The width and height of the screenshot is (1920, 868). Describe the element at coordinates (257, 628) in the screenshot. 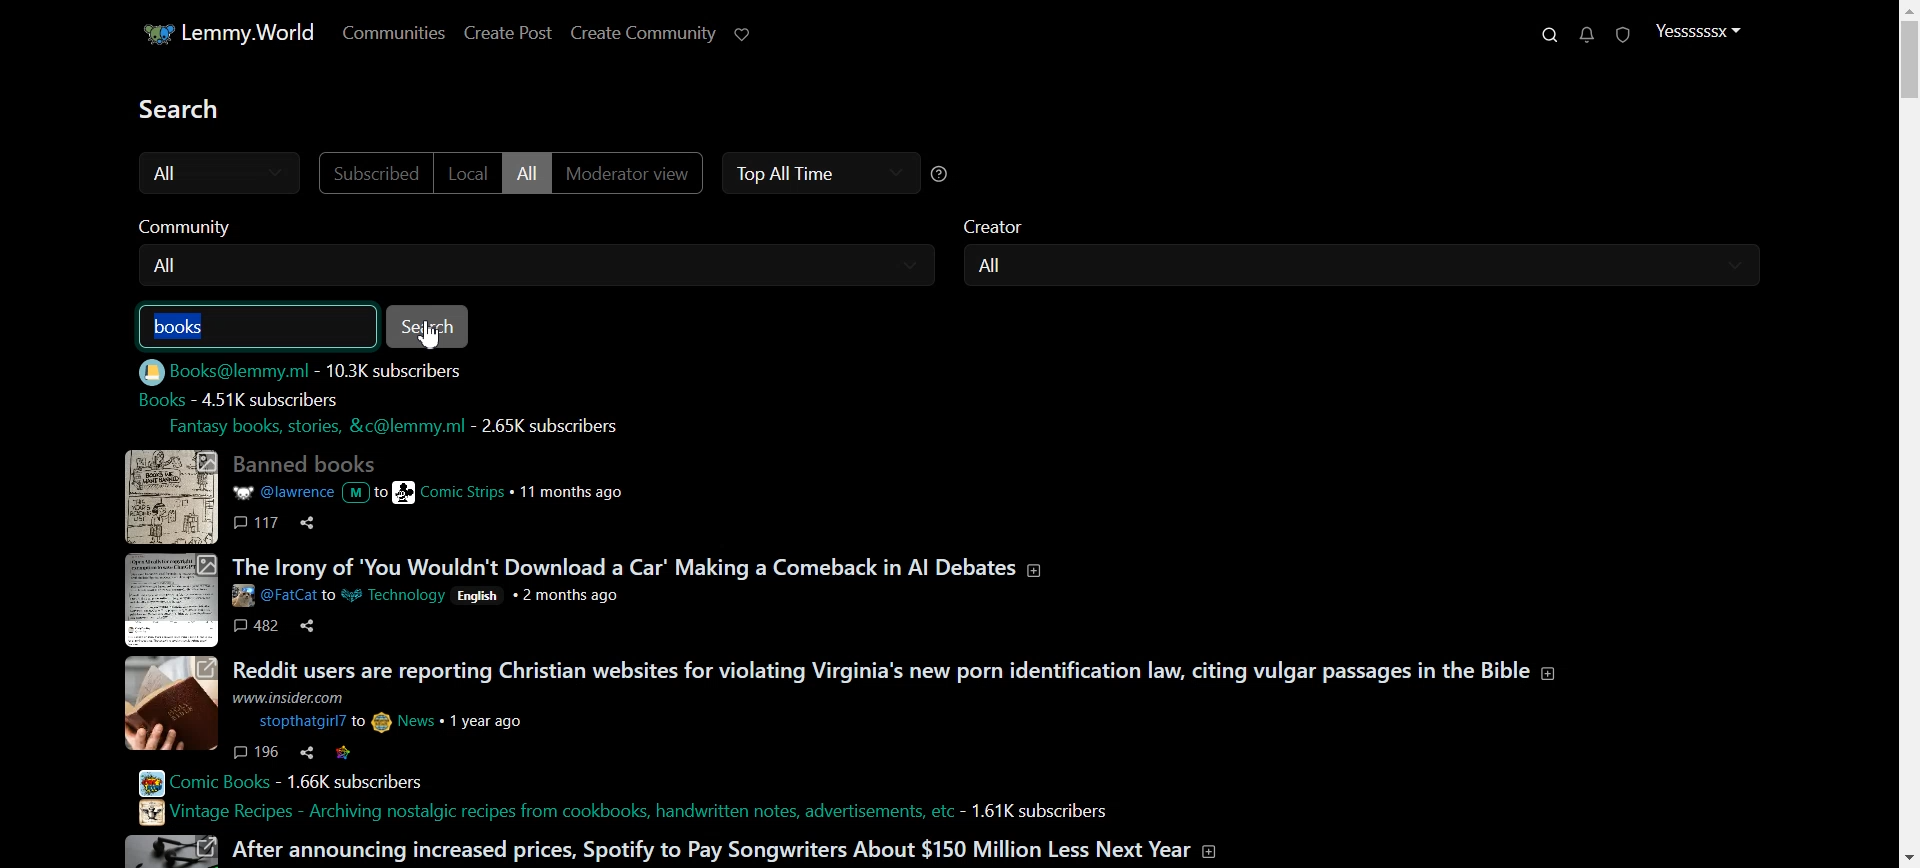

I see `comments` at that location.